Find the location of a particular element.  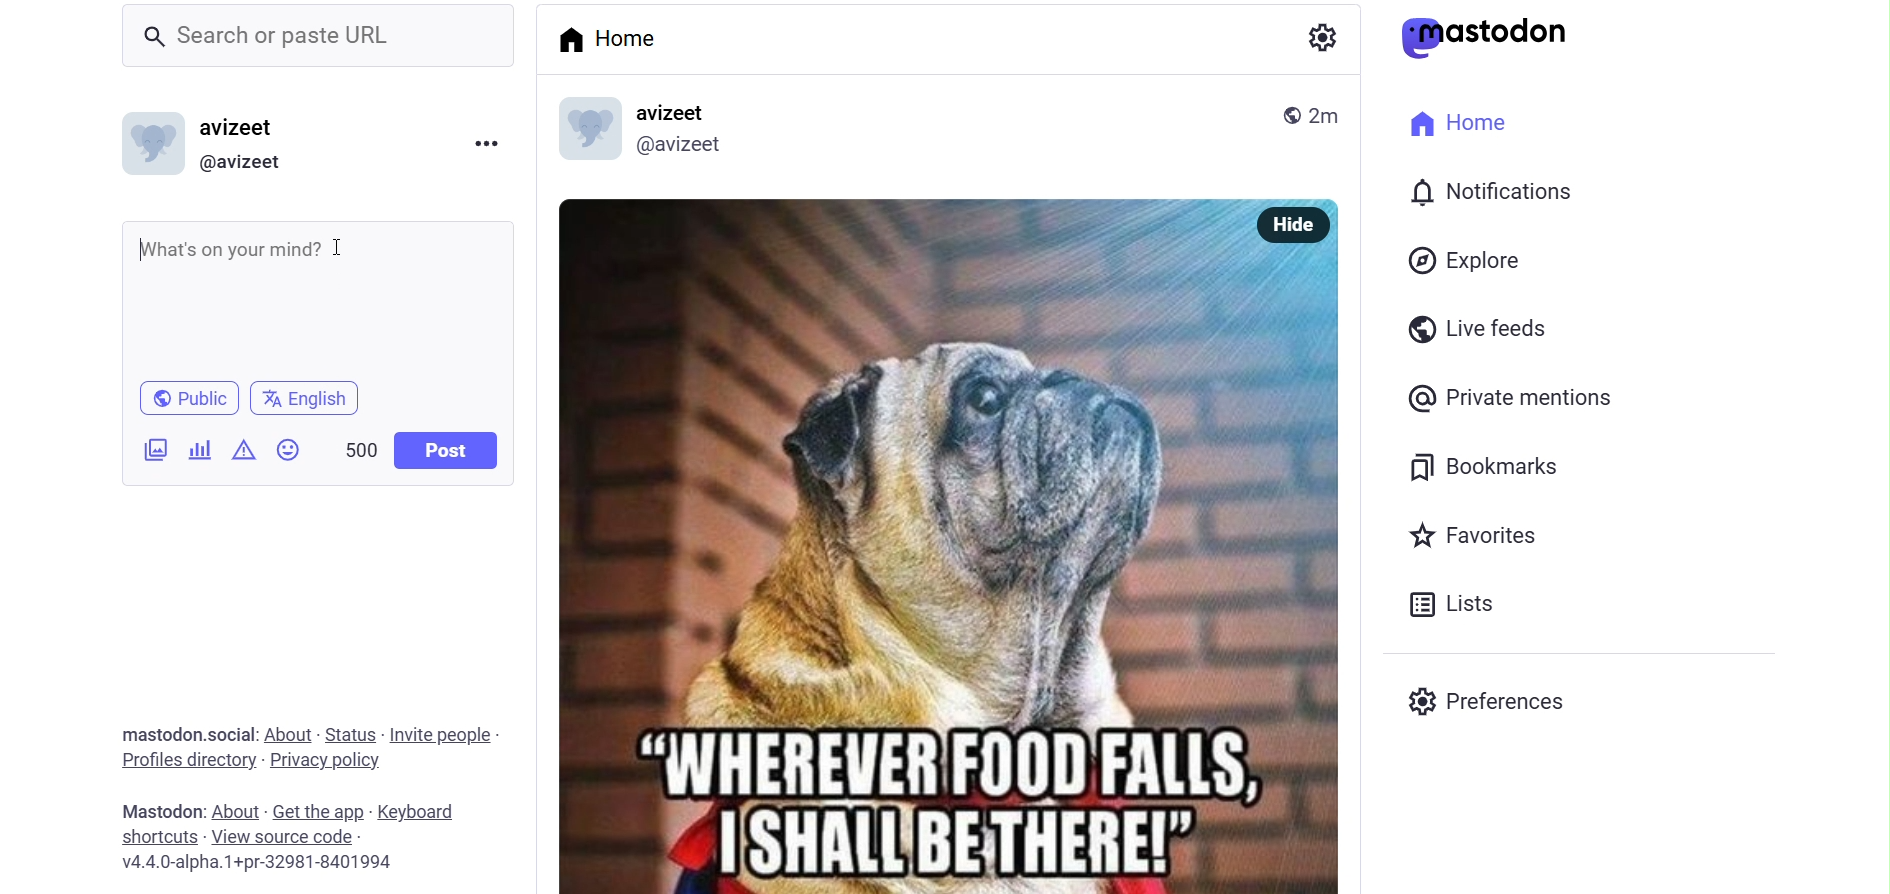

shortcut is located at coordinates (157, 836).